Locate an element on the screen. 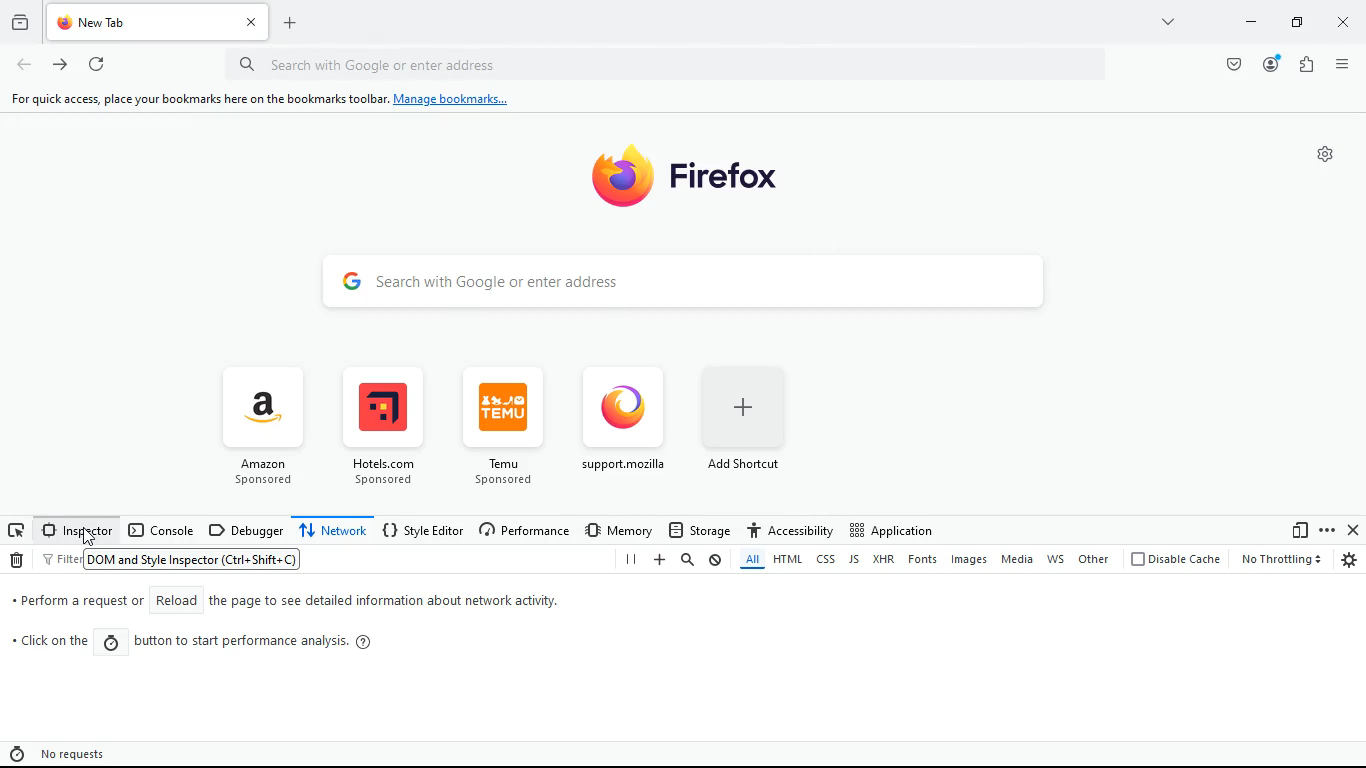 The height and width of the screenshot is (768, 1366). Reload is located at coordinates (175, 600).